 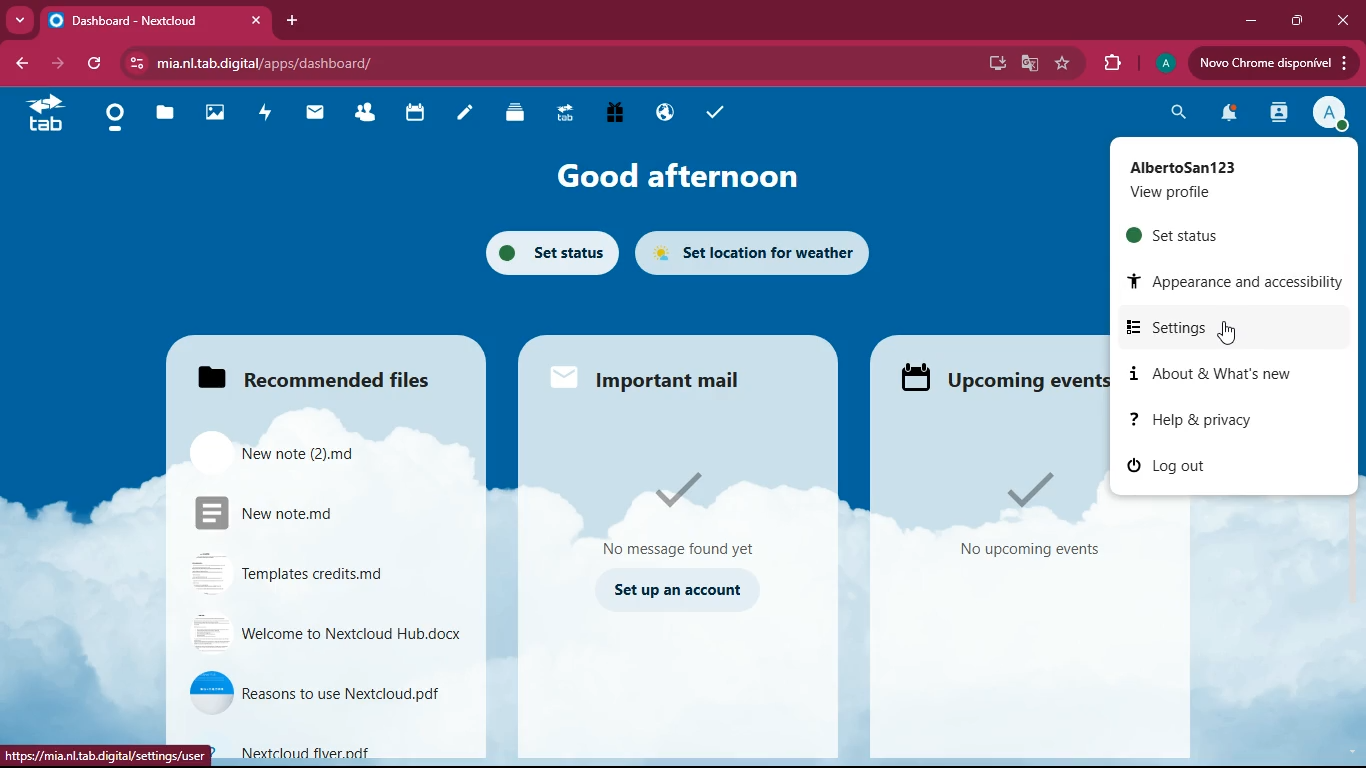 I want to click on help, so click(x=1214, y=419).